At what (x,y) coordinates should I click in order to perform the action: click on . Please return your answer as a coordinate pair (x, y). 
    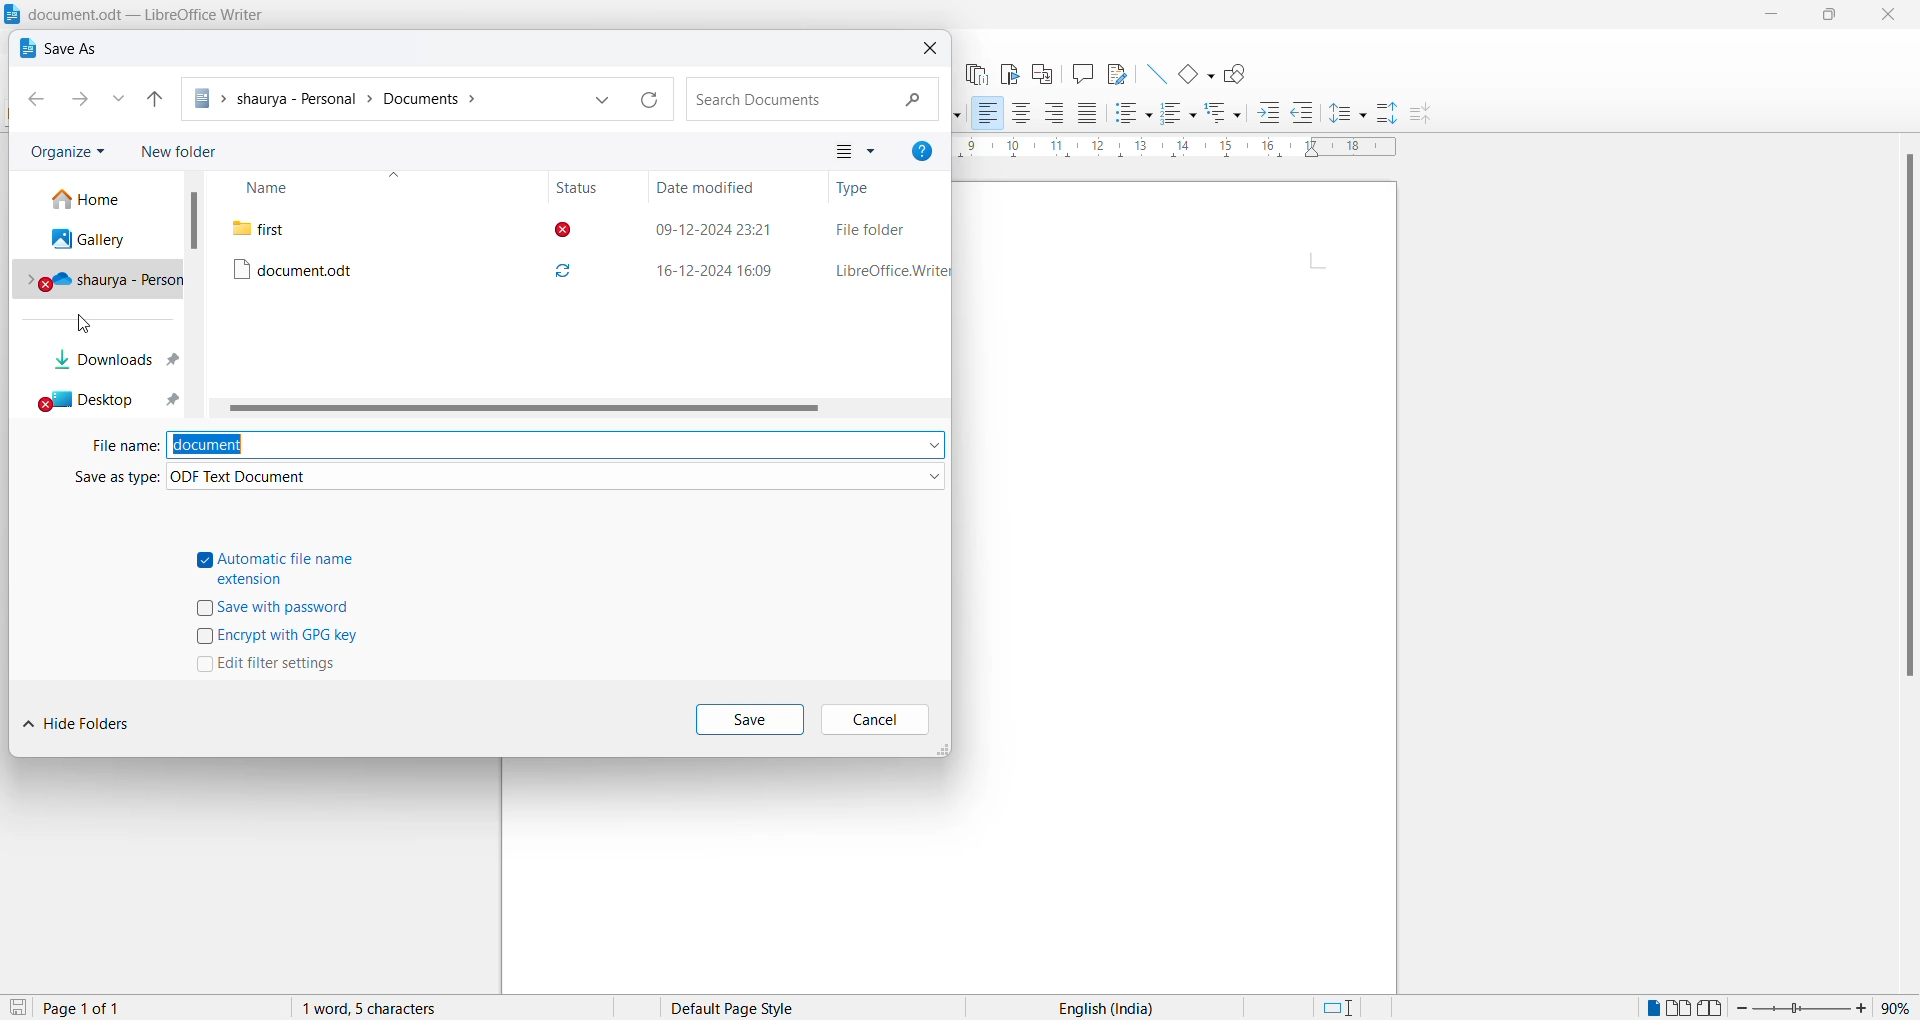
    Looking at the image, I should click on (1303, 114).